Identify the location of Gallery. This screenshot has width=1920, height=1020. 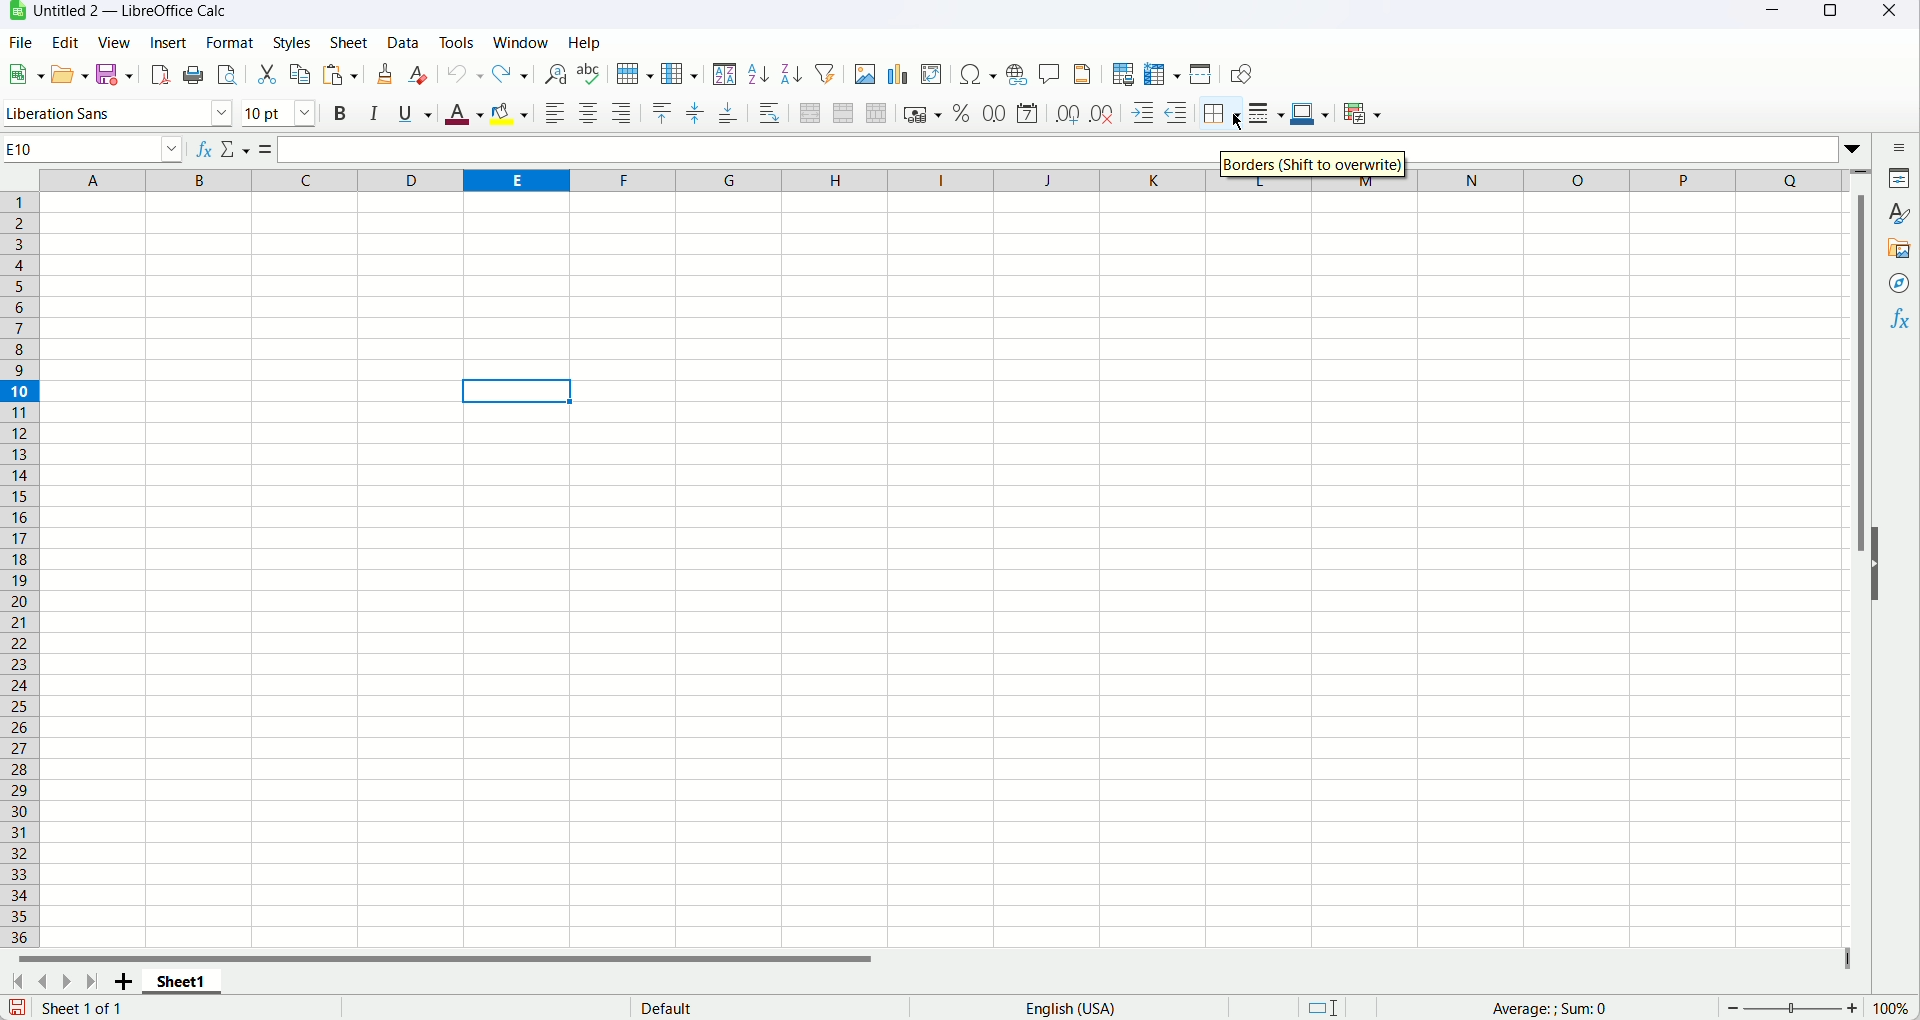
(1898, 251).